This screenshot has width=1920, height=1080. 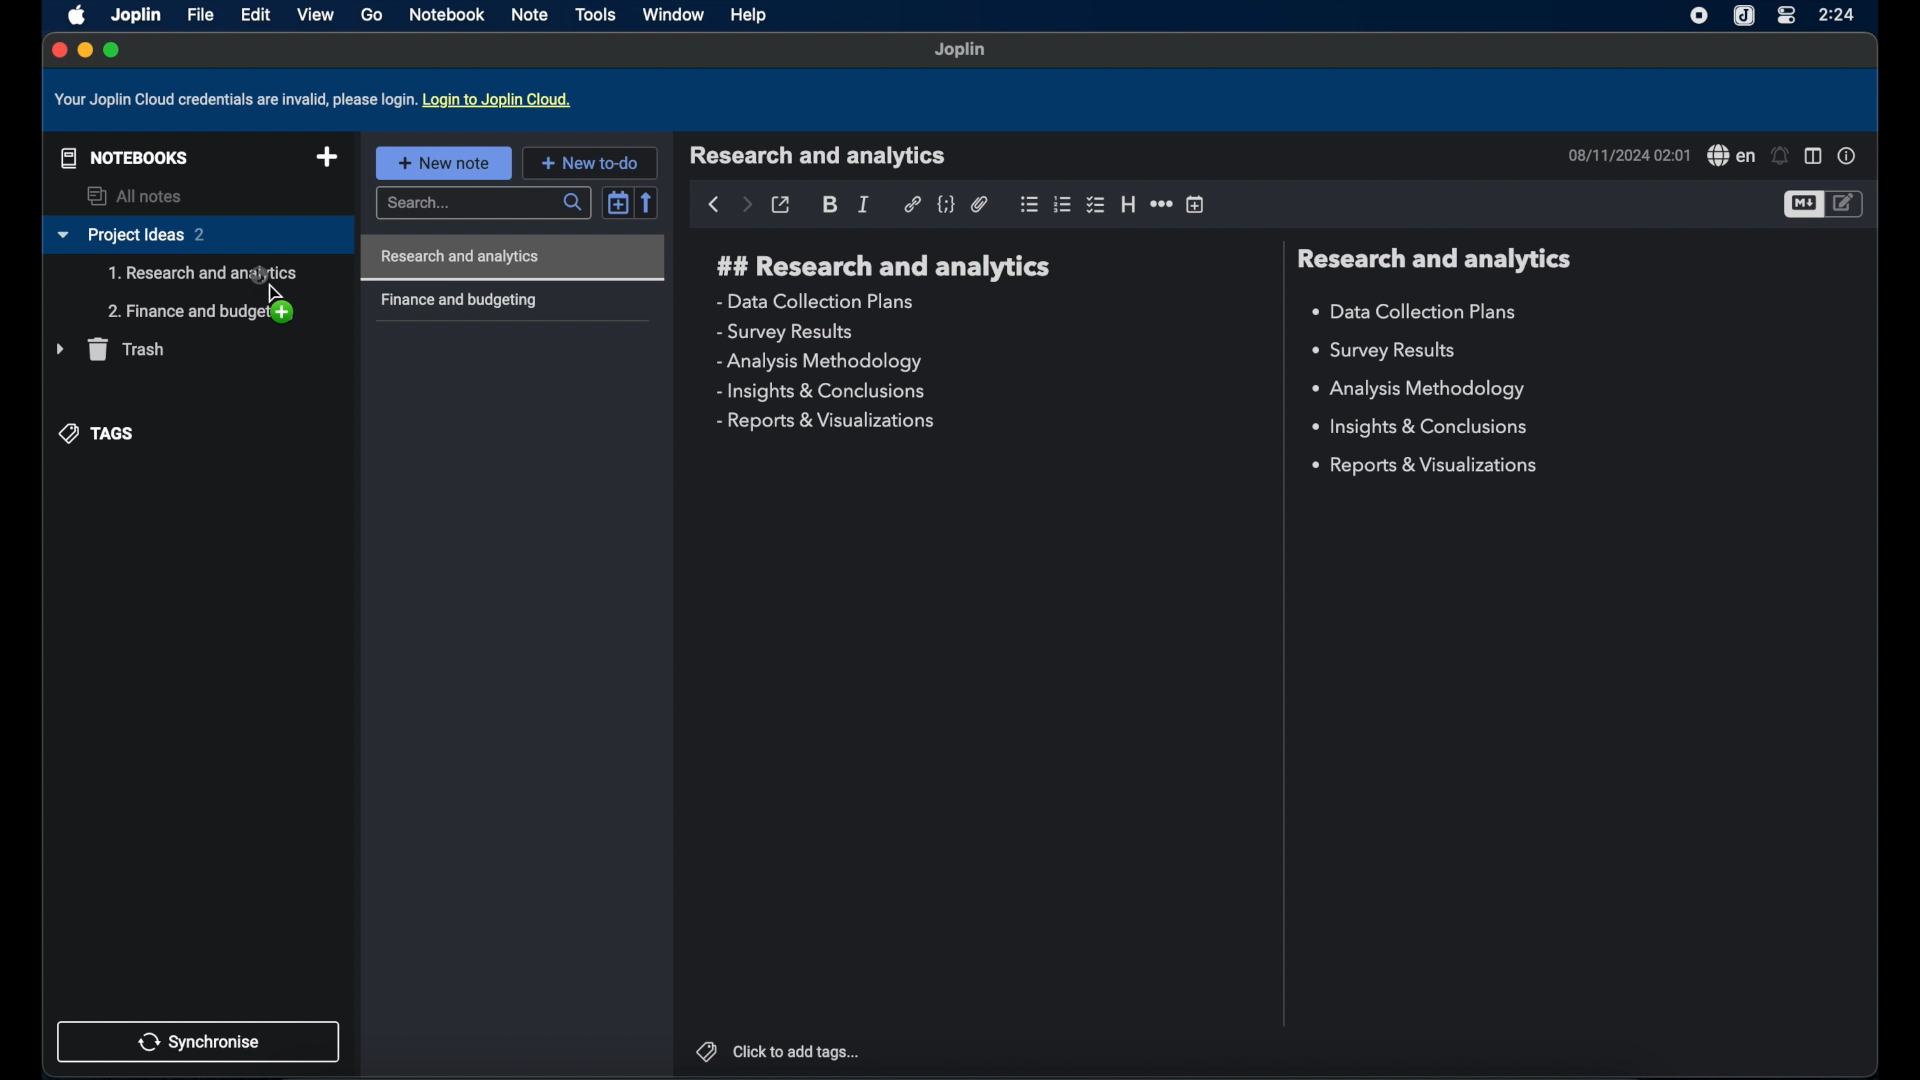 I want to click on window, so click(x=673, y=14).